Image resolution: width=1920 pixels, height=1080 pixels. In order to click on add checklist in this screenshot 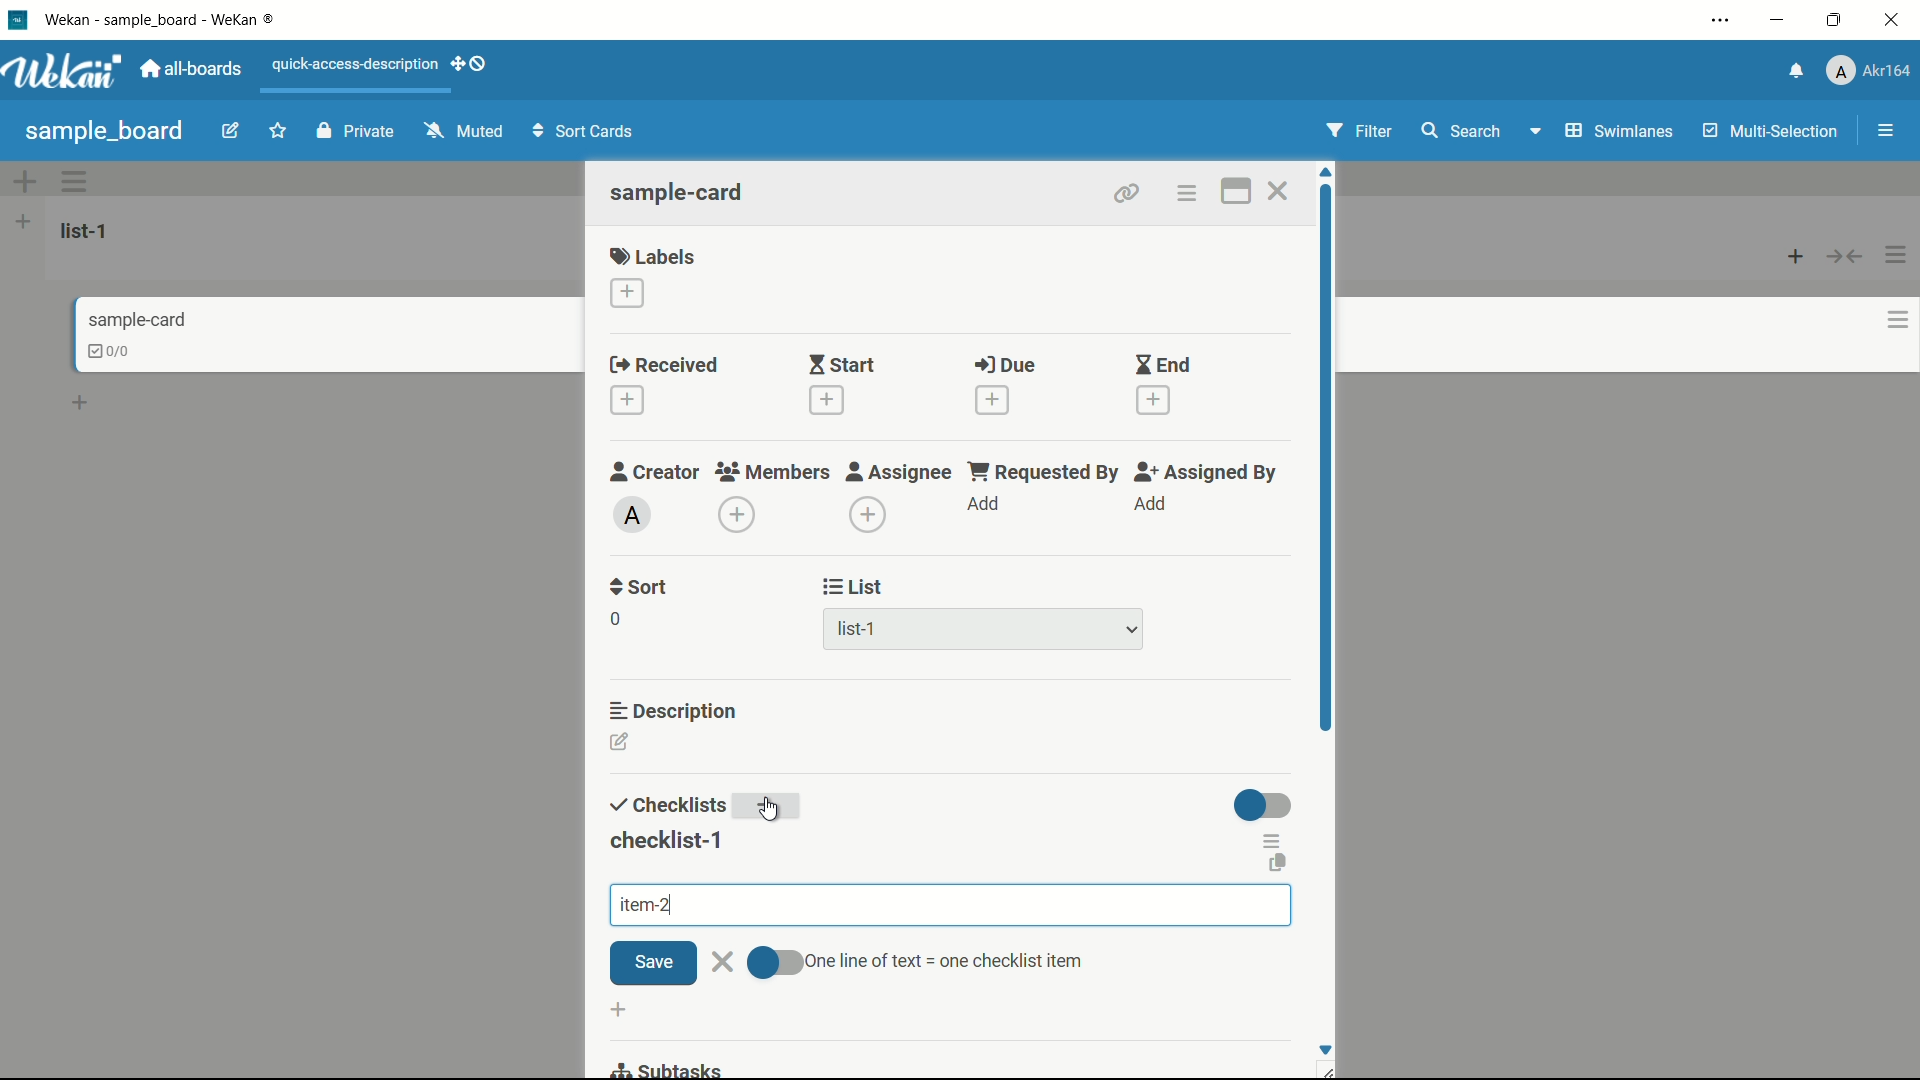, I will do `click(622, 1011)`.